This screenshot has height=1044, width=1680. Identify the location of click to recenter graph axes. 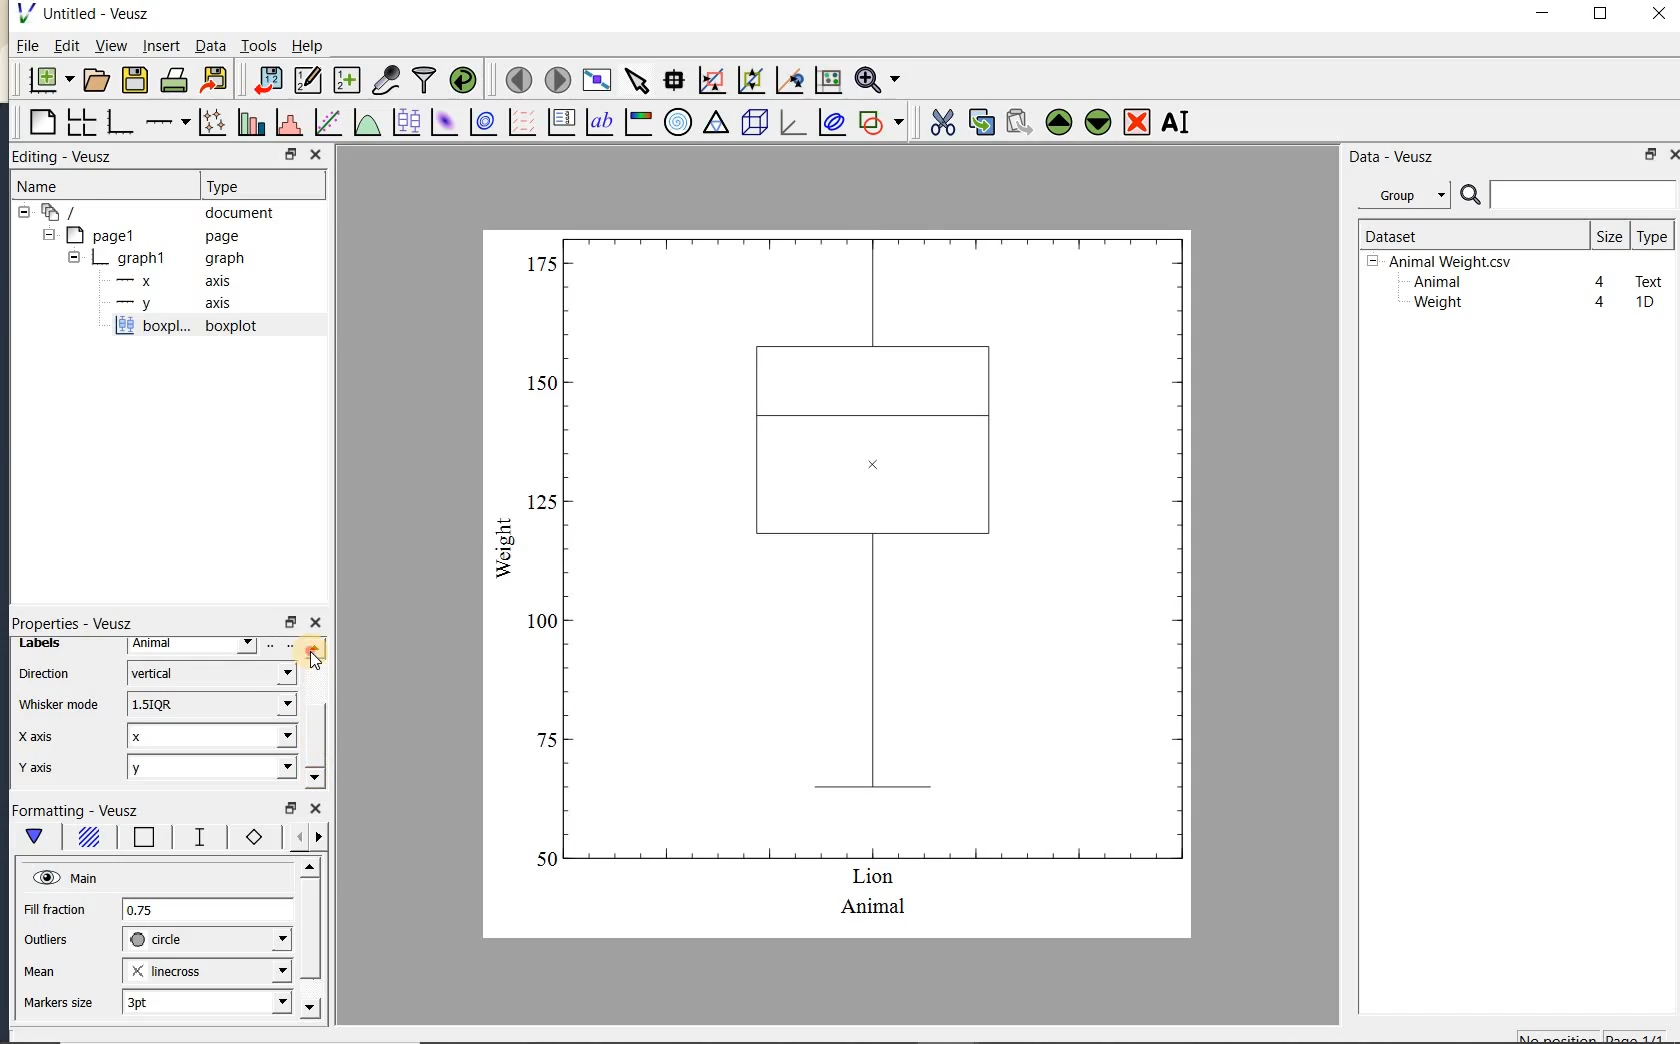
(790, 81).